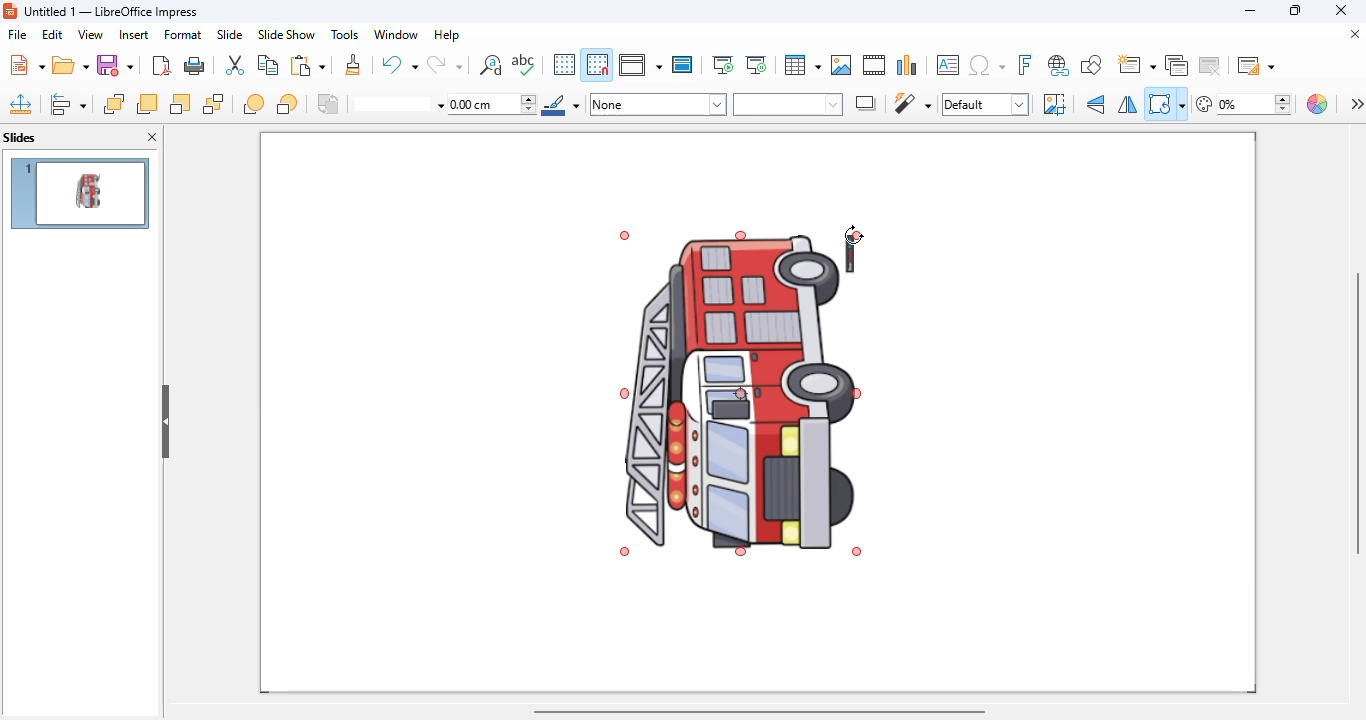 Image resolution: width=1366 pixels, height=720 pixels. What do you see at coordinates (165, 422) in the screenshot?
I see `hide` at bounding box center [165, 422].